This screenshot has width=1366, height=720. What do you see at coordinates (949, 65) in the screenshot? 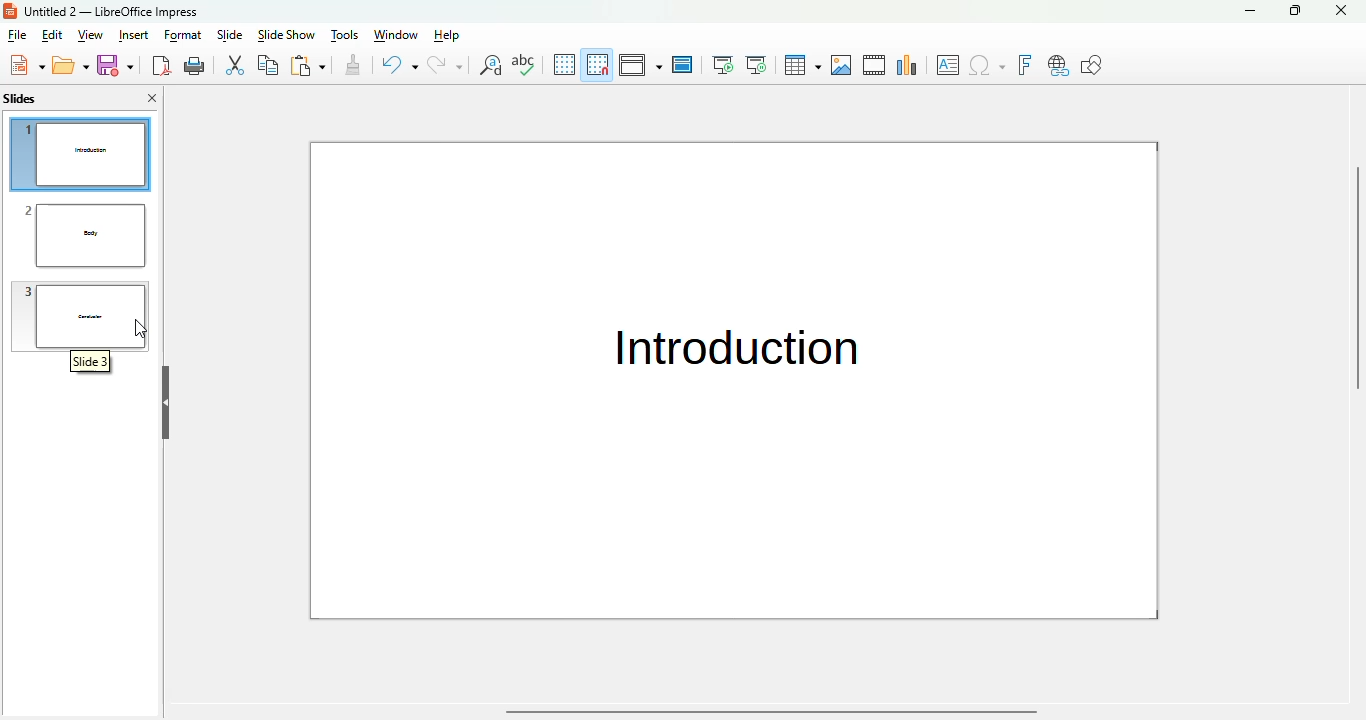
I see `insert textbox` at bounding box center [949, 65].